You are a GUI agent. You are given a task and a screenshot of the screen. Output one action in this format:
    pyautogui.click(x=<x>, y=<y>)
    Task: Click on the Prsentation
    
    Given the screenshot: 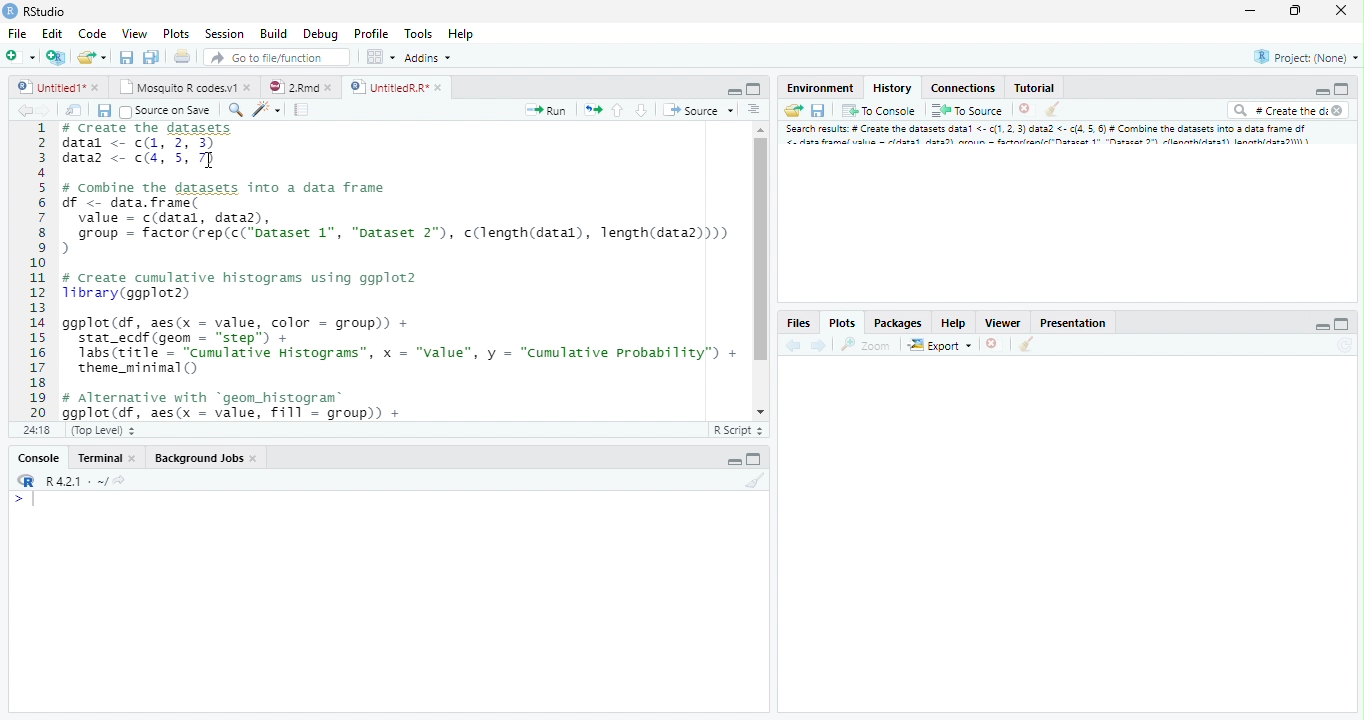 What is the action you would take?
    pyautogui.click(x=1069, y=321)
    